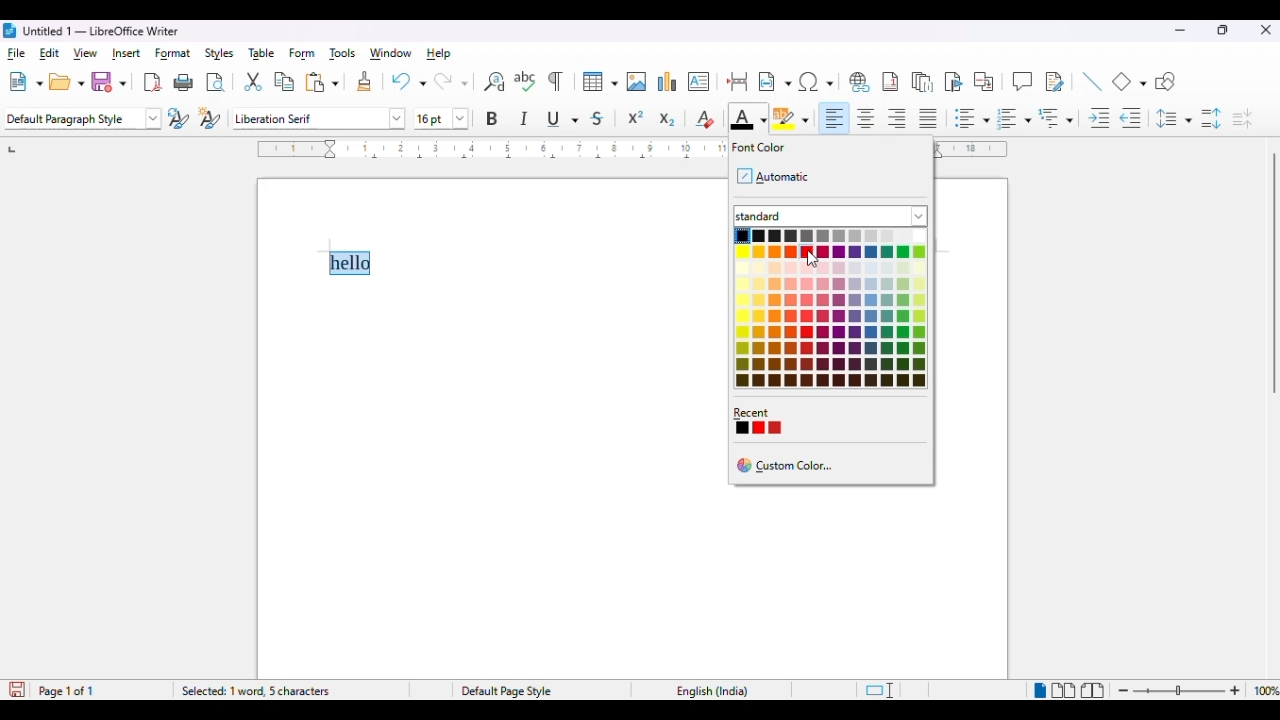  What do you see at coordinates (319, 118) in the screenshot?
I see `font style` at bounding box center [319, 118].